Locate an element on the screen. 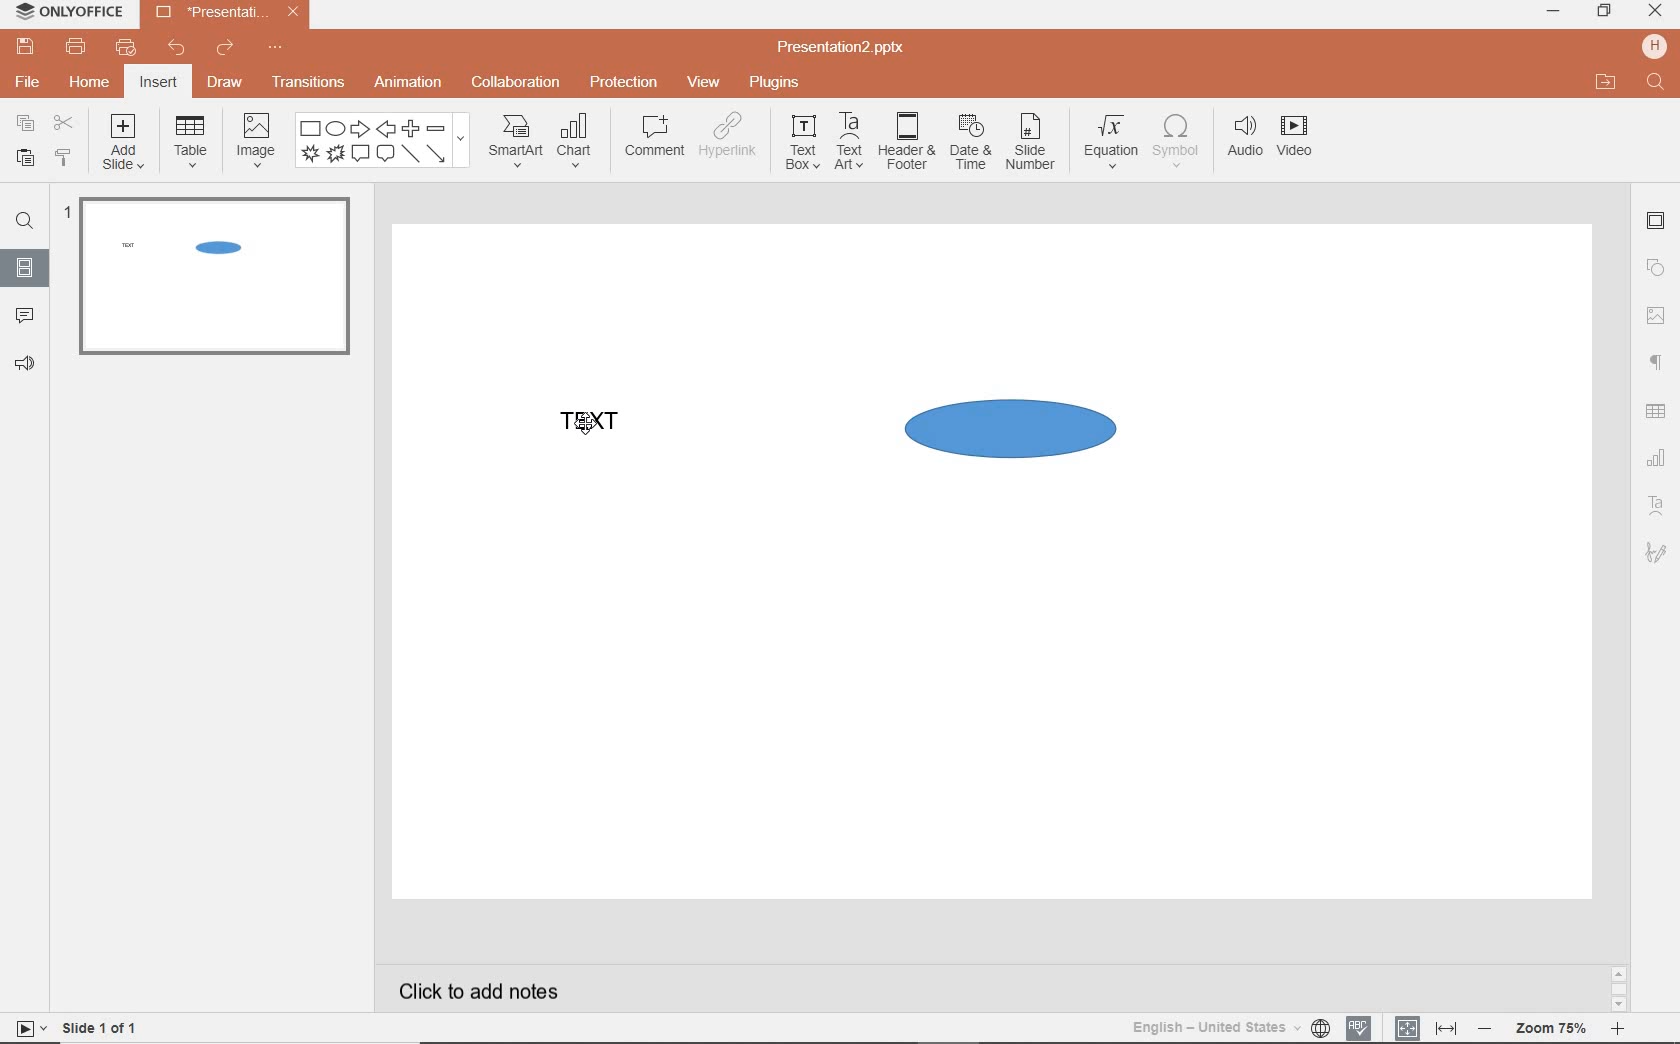 Image resolution: width=1680 pixels, height=1044 pixels. copy is located at coordinates (25, 123).